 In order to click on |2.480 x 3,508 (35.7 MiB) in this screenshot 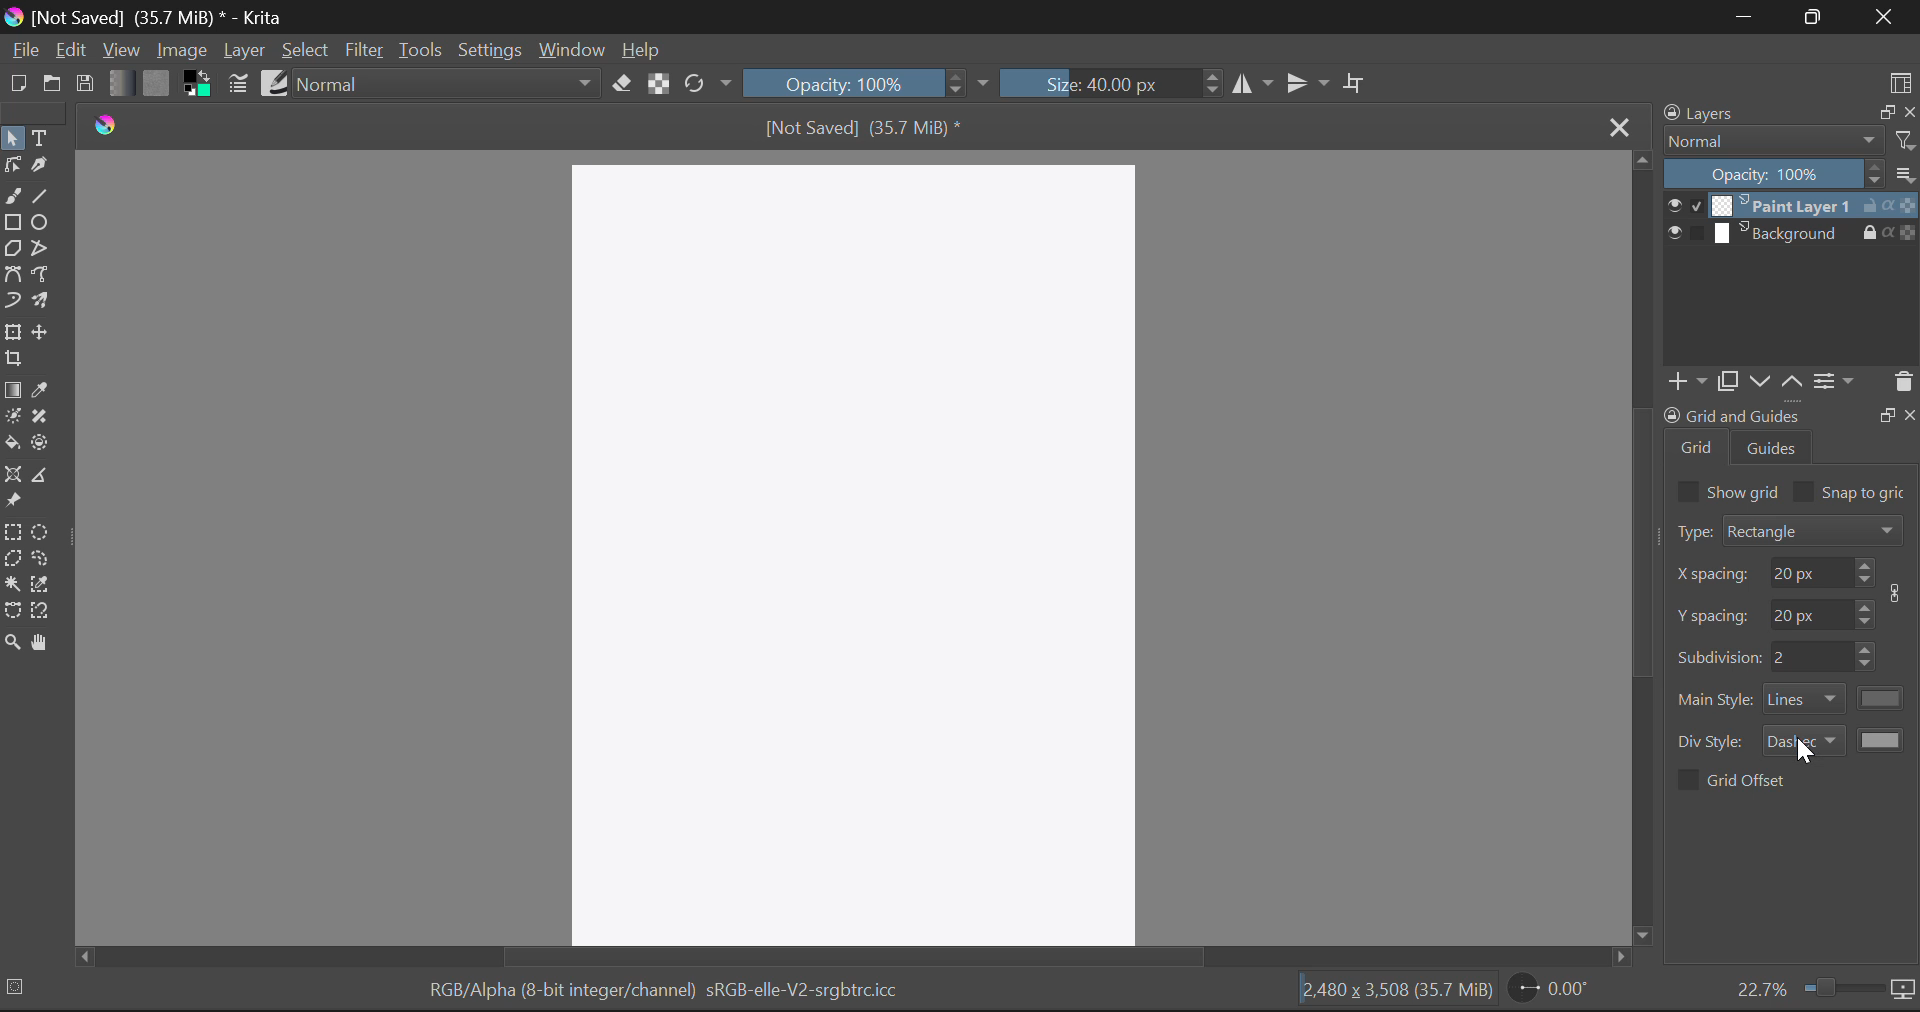, I will do `click(1396, 992)`.